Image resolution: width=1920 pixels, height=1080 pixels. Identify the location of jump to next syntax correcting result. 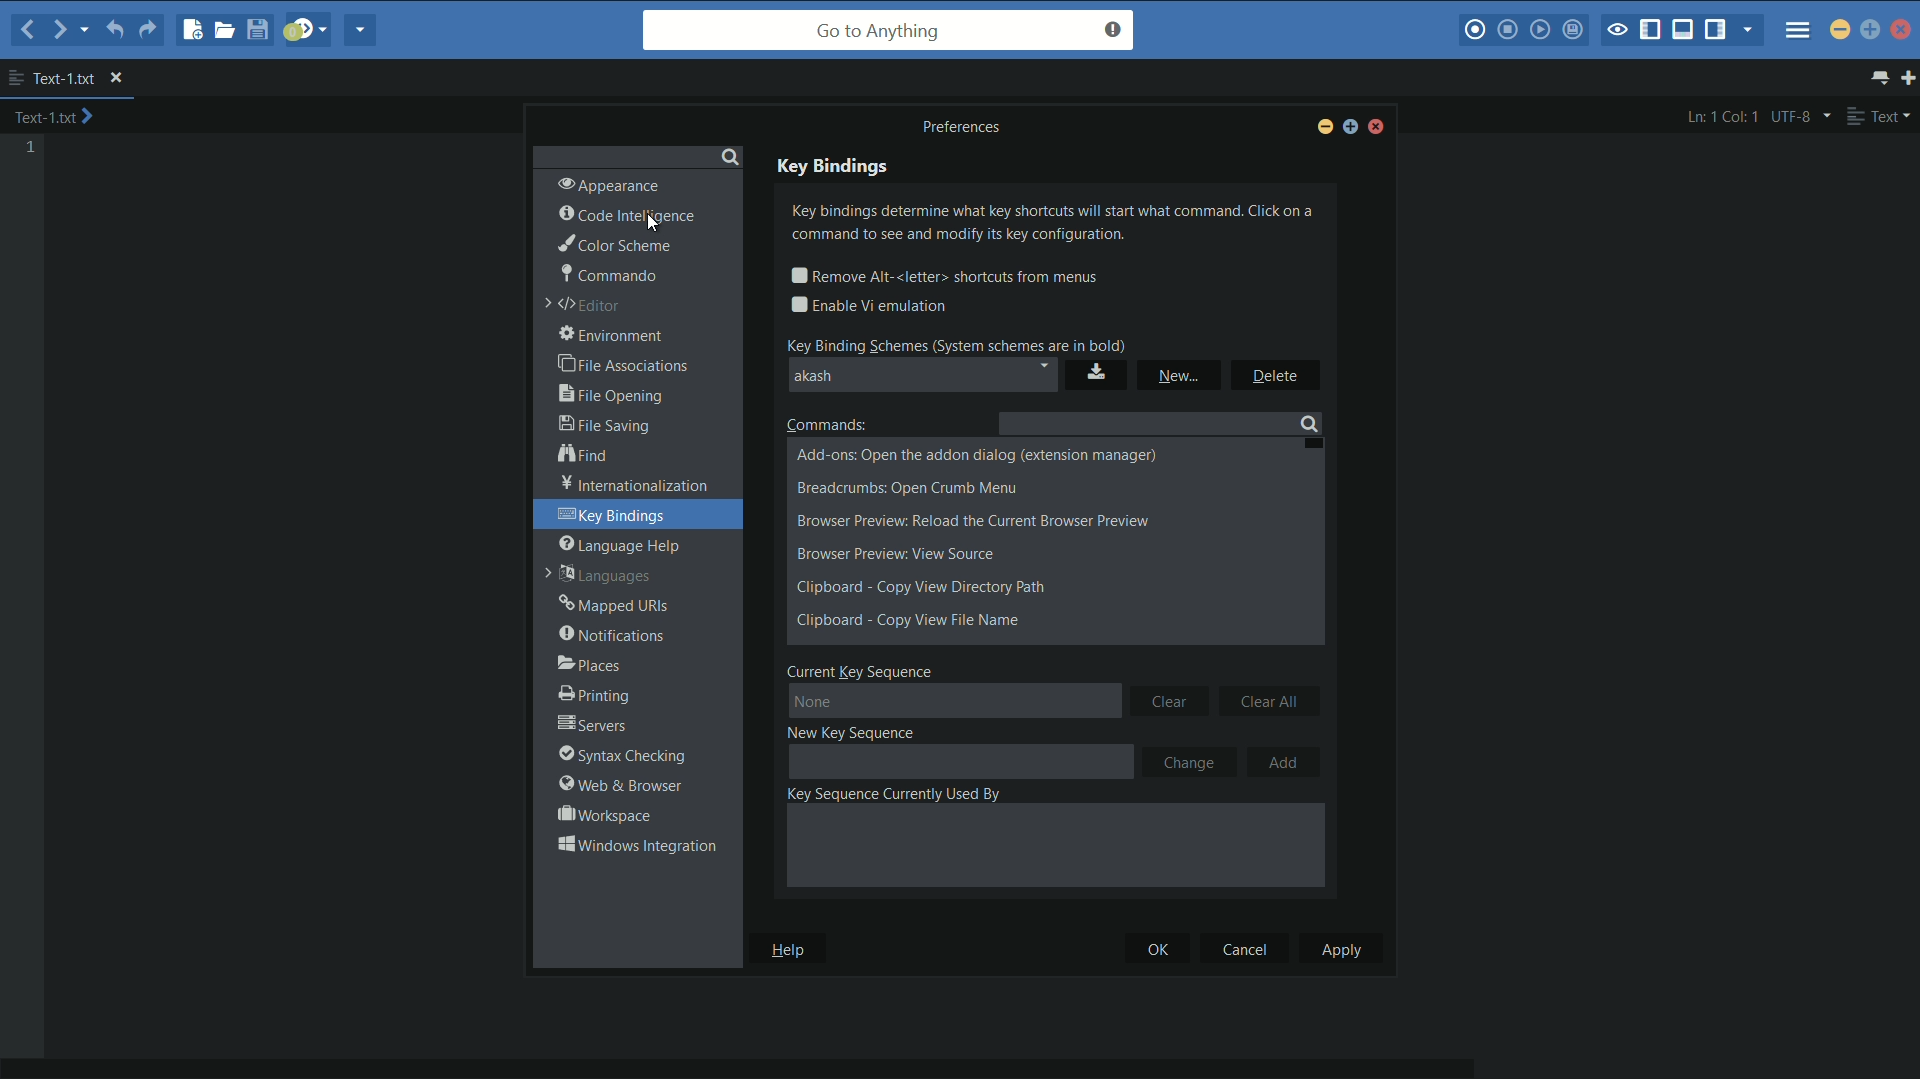
(307, 30).